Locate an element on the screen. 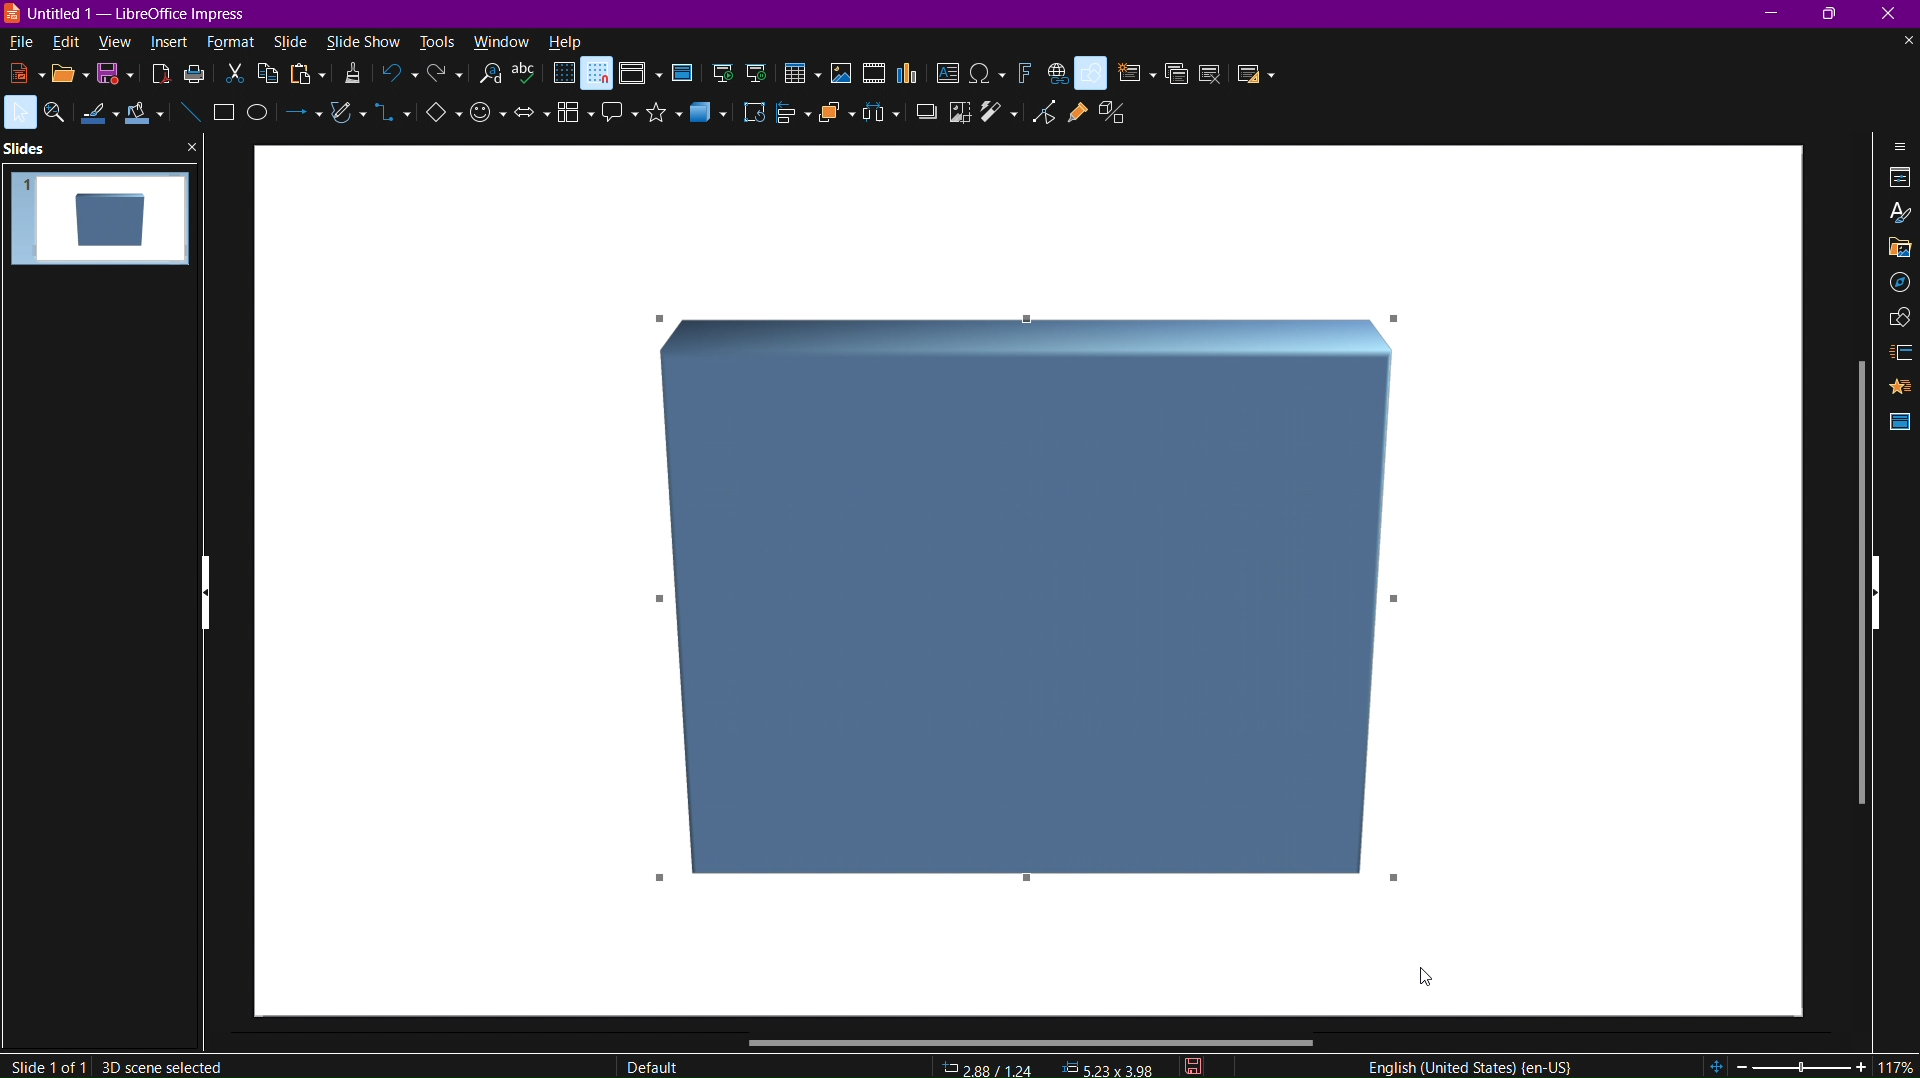  Select is located at coordinates (19, 113).